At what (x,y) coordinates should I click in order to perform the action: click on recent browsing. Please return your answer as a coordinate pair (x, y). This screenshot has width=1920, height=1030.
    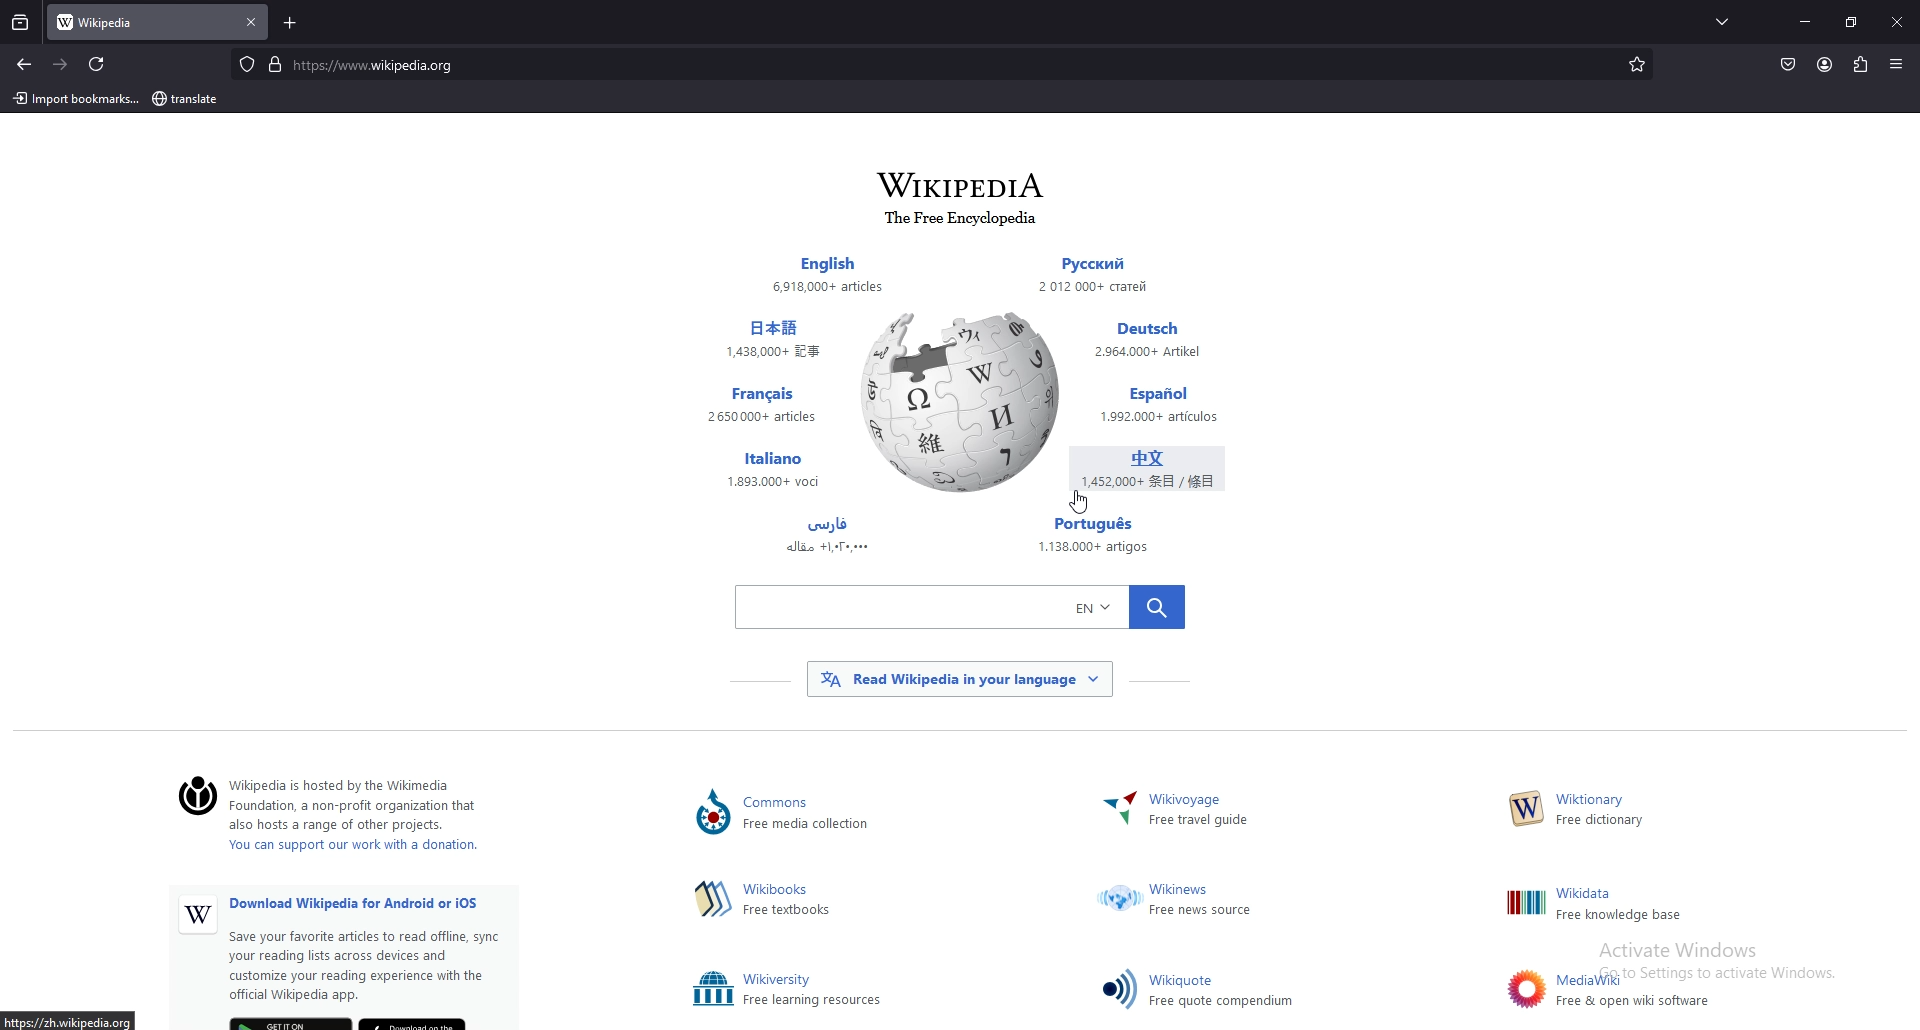
    Looking at the image, I should click on (21, 24).